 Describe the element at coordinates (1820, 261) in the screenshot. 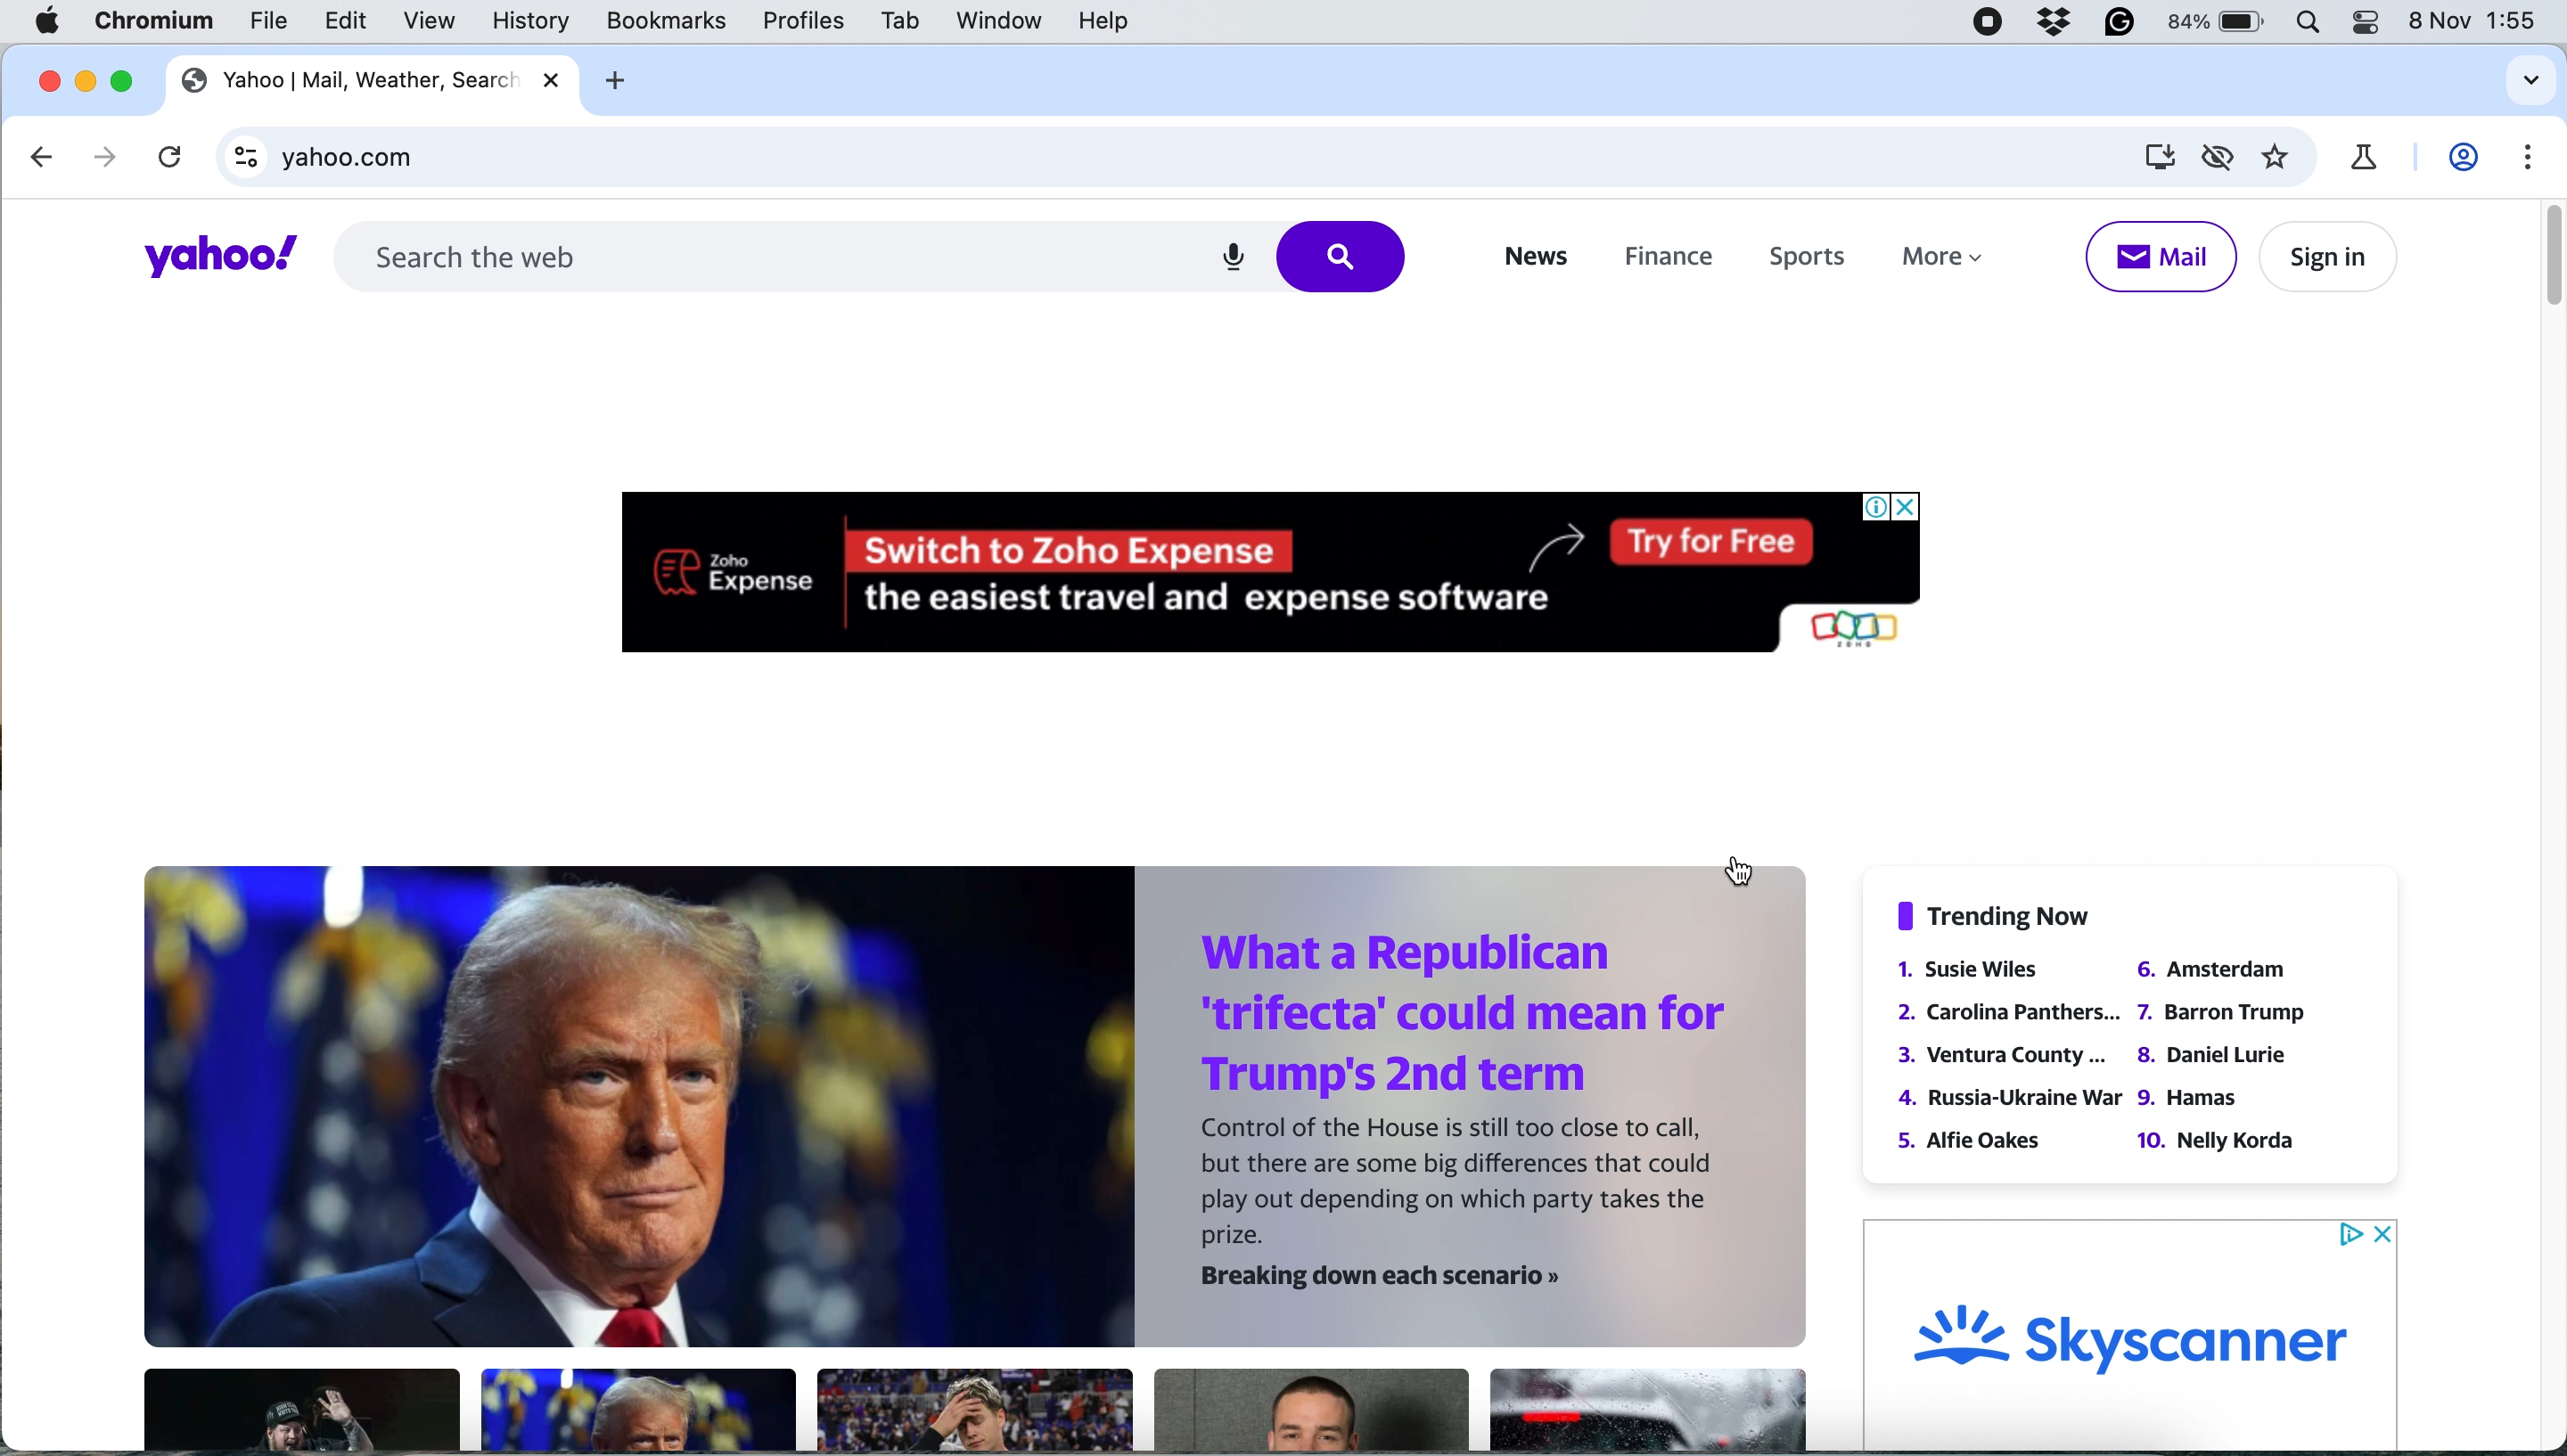

I see `sports` at that location.